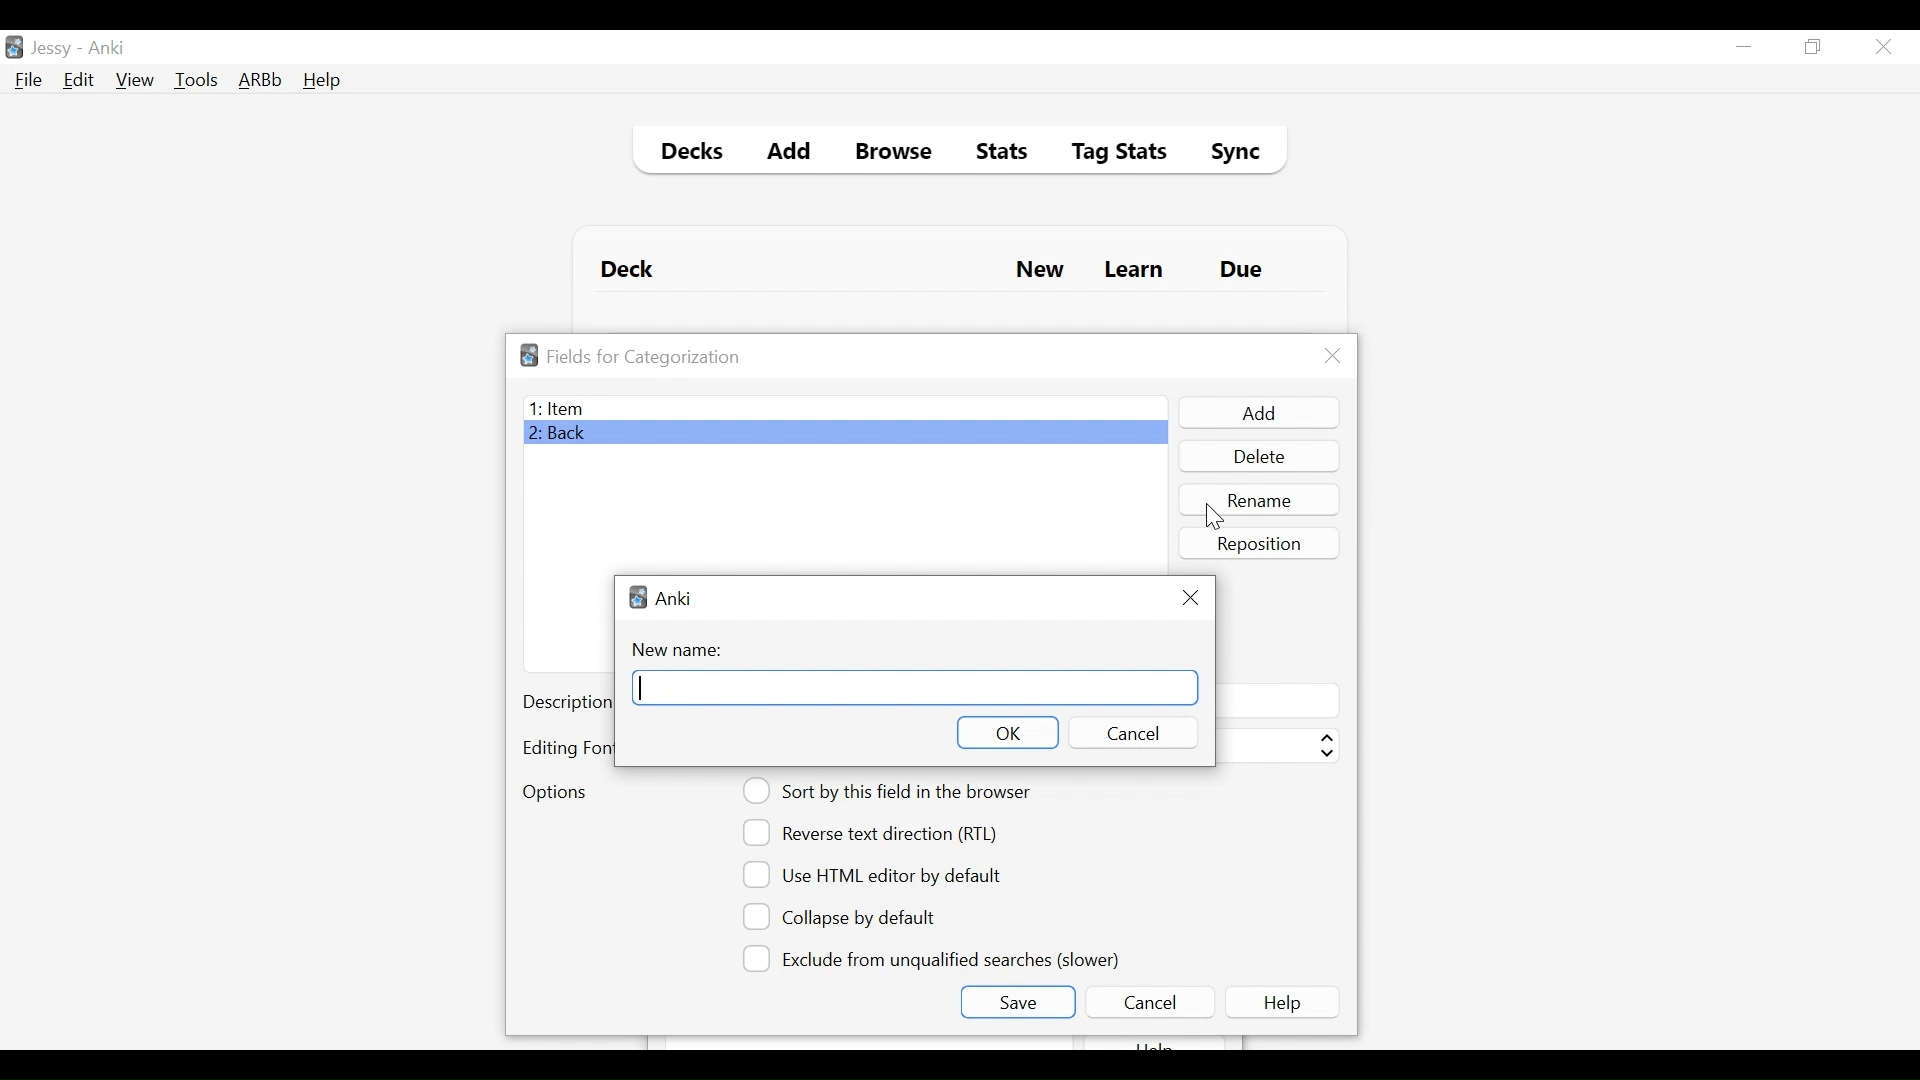  What do you see at coordinates (1257, 413) in the screenshot?
I see `Add` at bounding box center [1257, 413].